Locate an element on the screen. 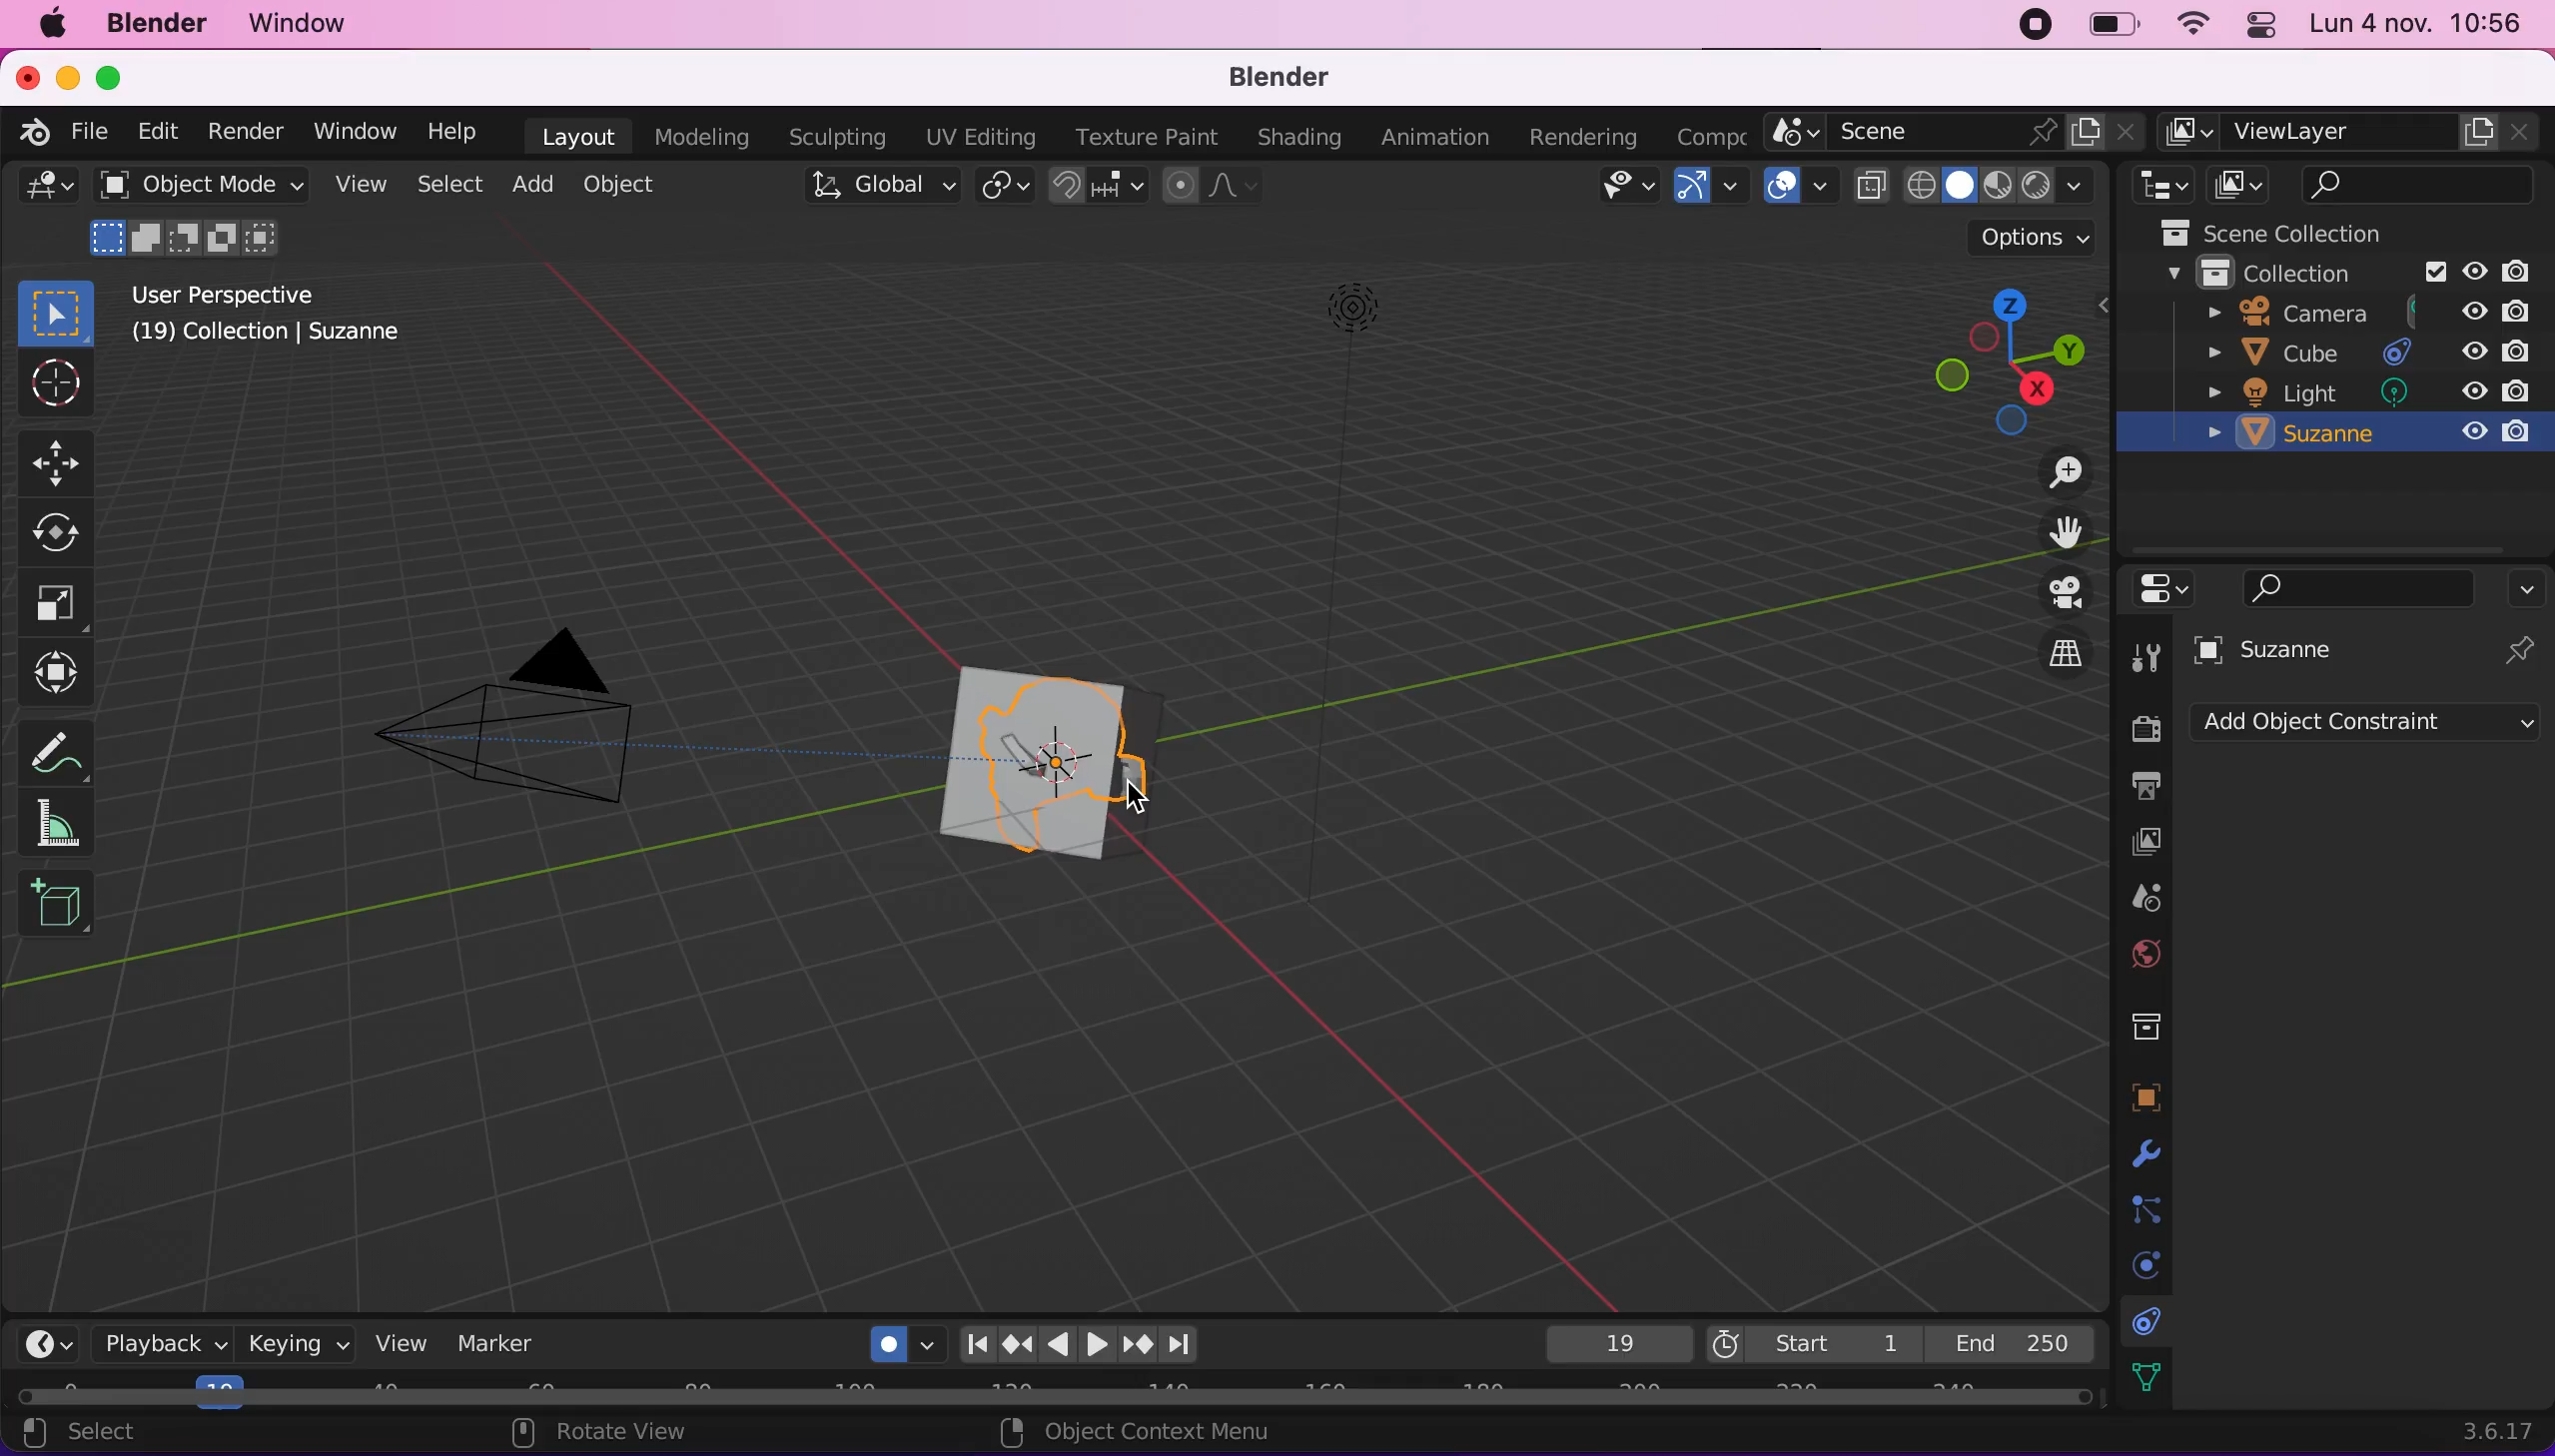 This screenshot has width=2555, height=1456. viewlayer is located at coordinates (2339, 133).